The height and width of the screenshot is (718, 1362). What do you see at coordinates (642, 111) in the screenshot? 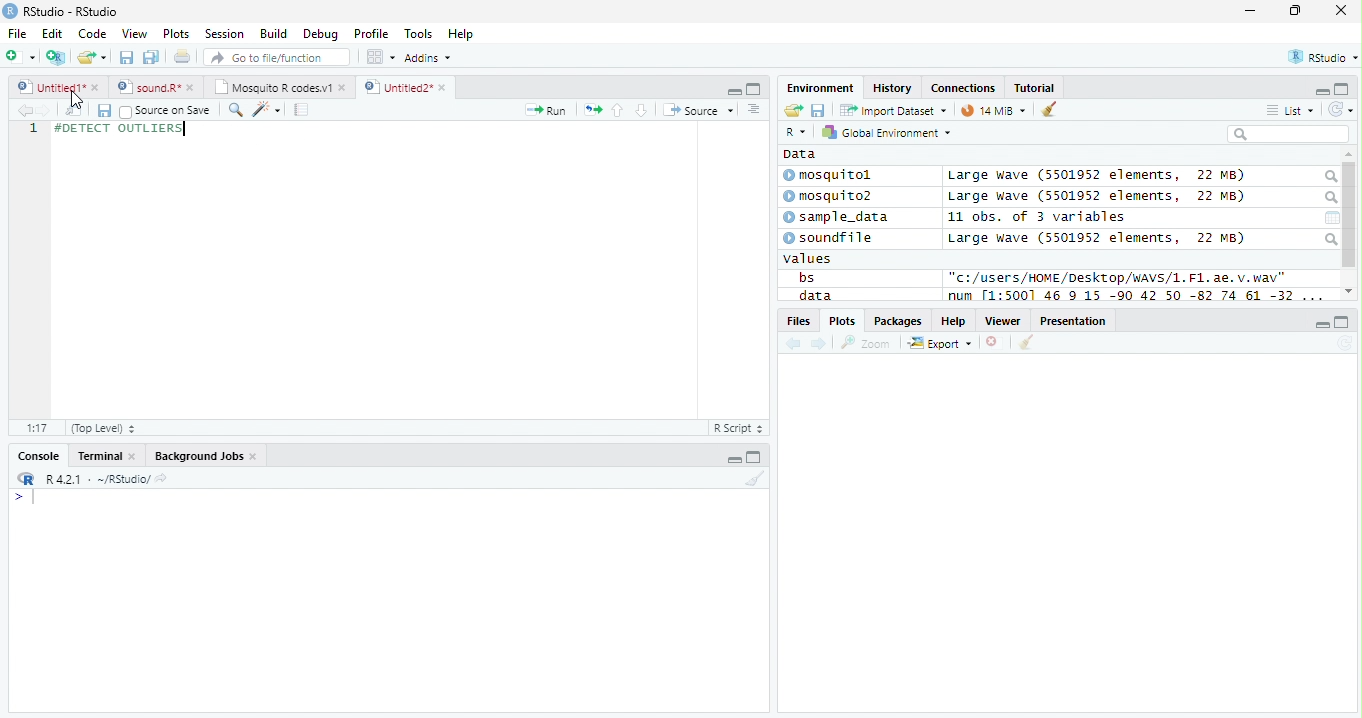
I see `Go to next session` at bounding box center [642, 111].